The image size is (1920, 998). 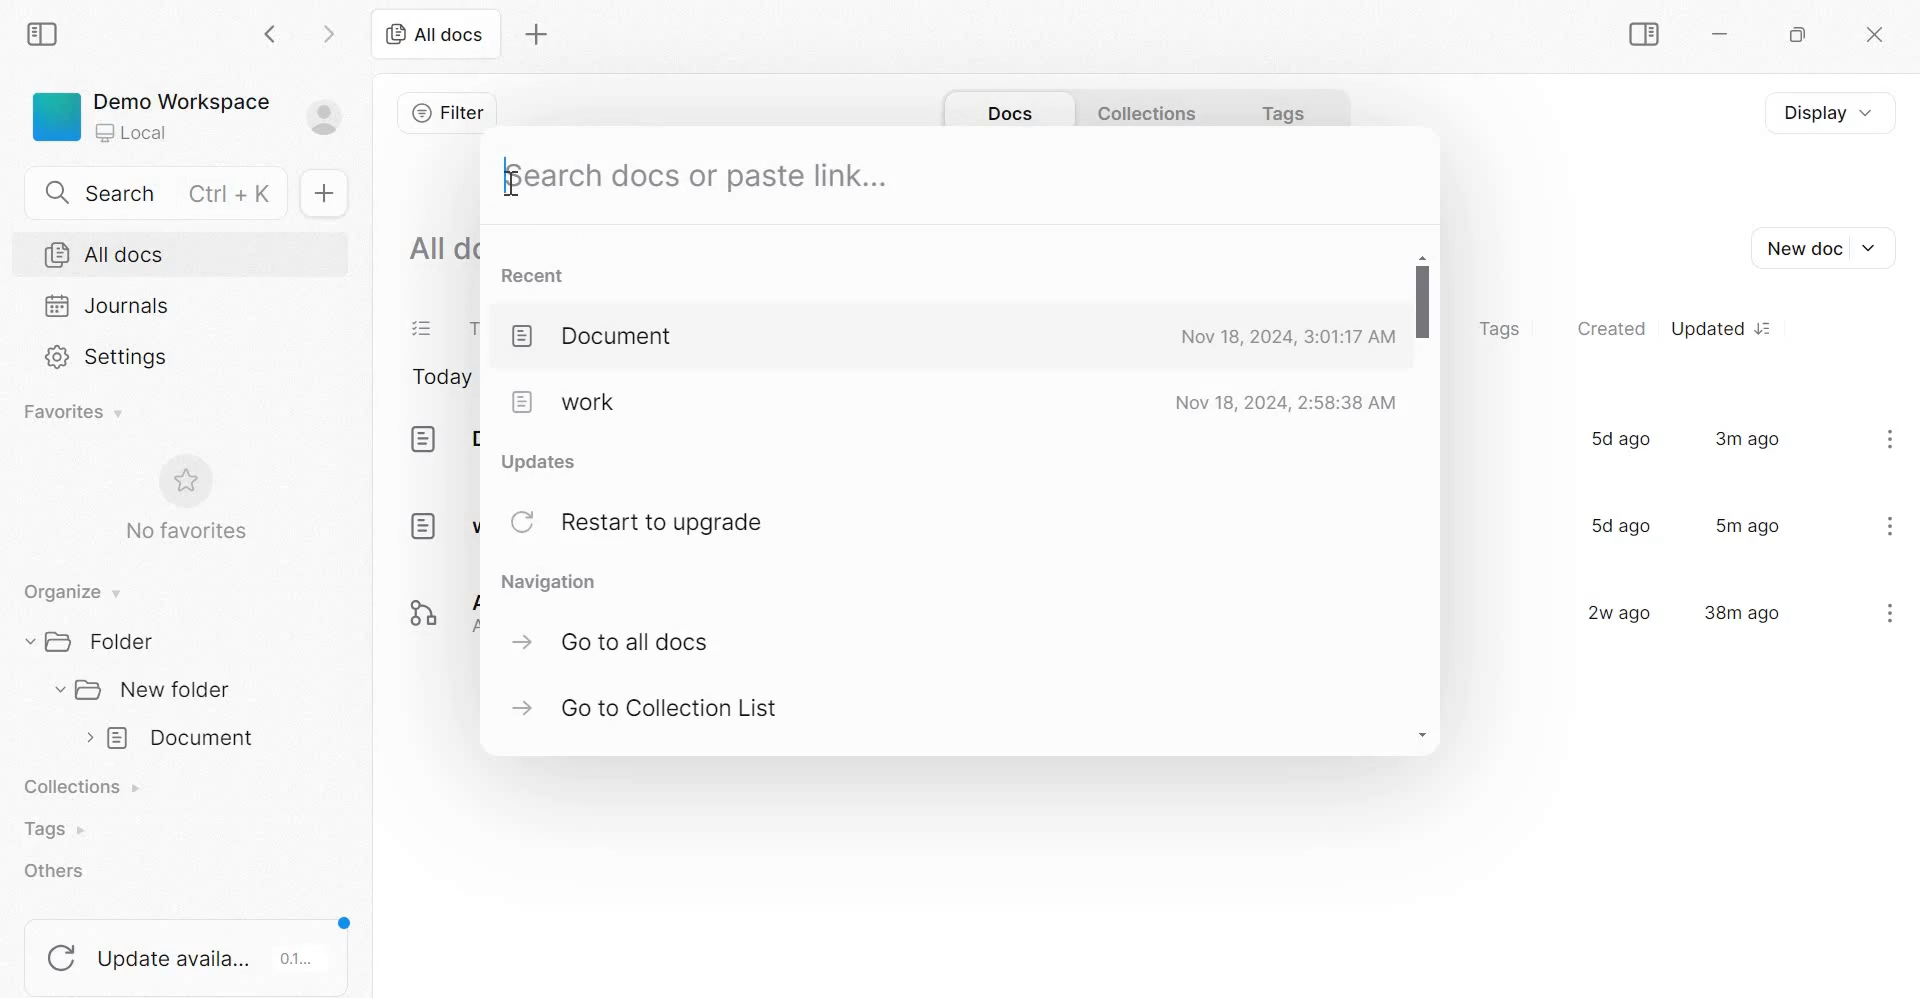 I want to click on search docs or paste link..., so click(x=701, y=175).